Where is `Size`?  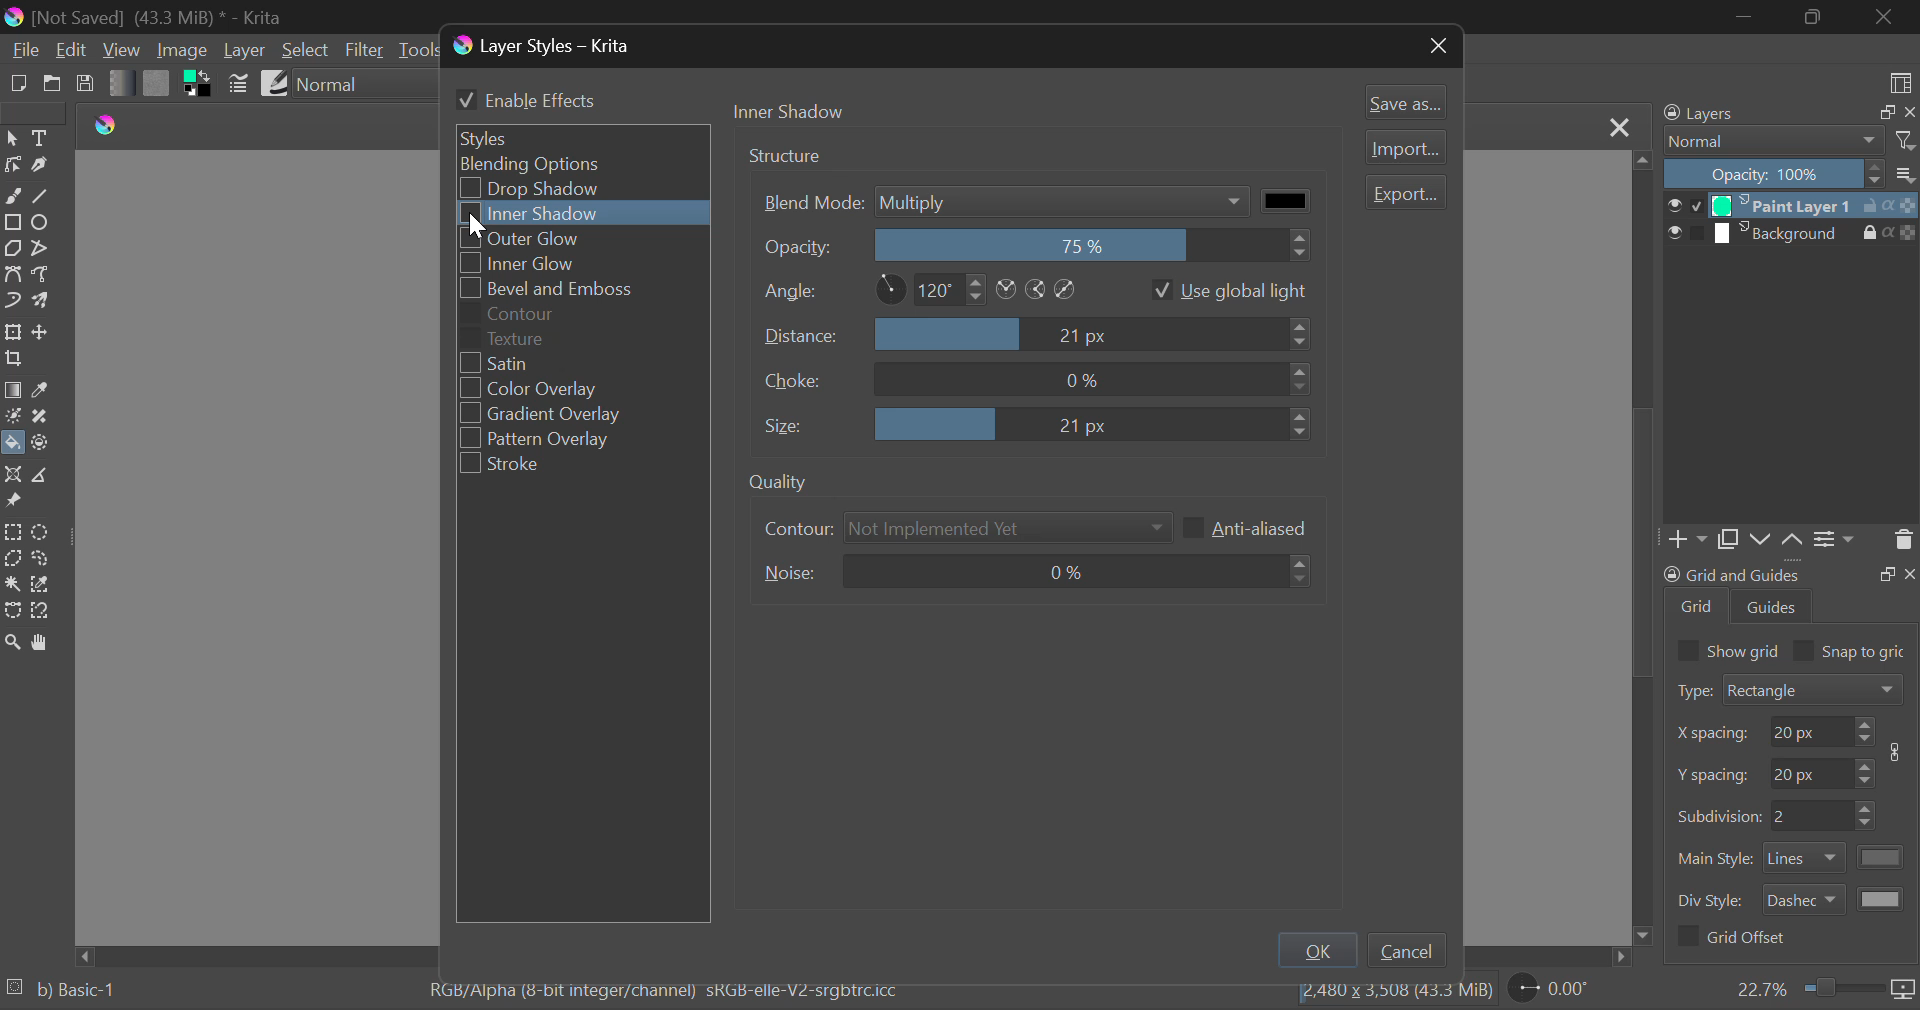 Size is located at coordinates (1034, 429).